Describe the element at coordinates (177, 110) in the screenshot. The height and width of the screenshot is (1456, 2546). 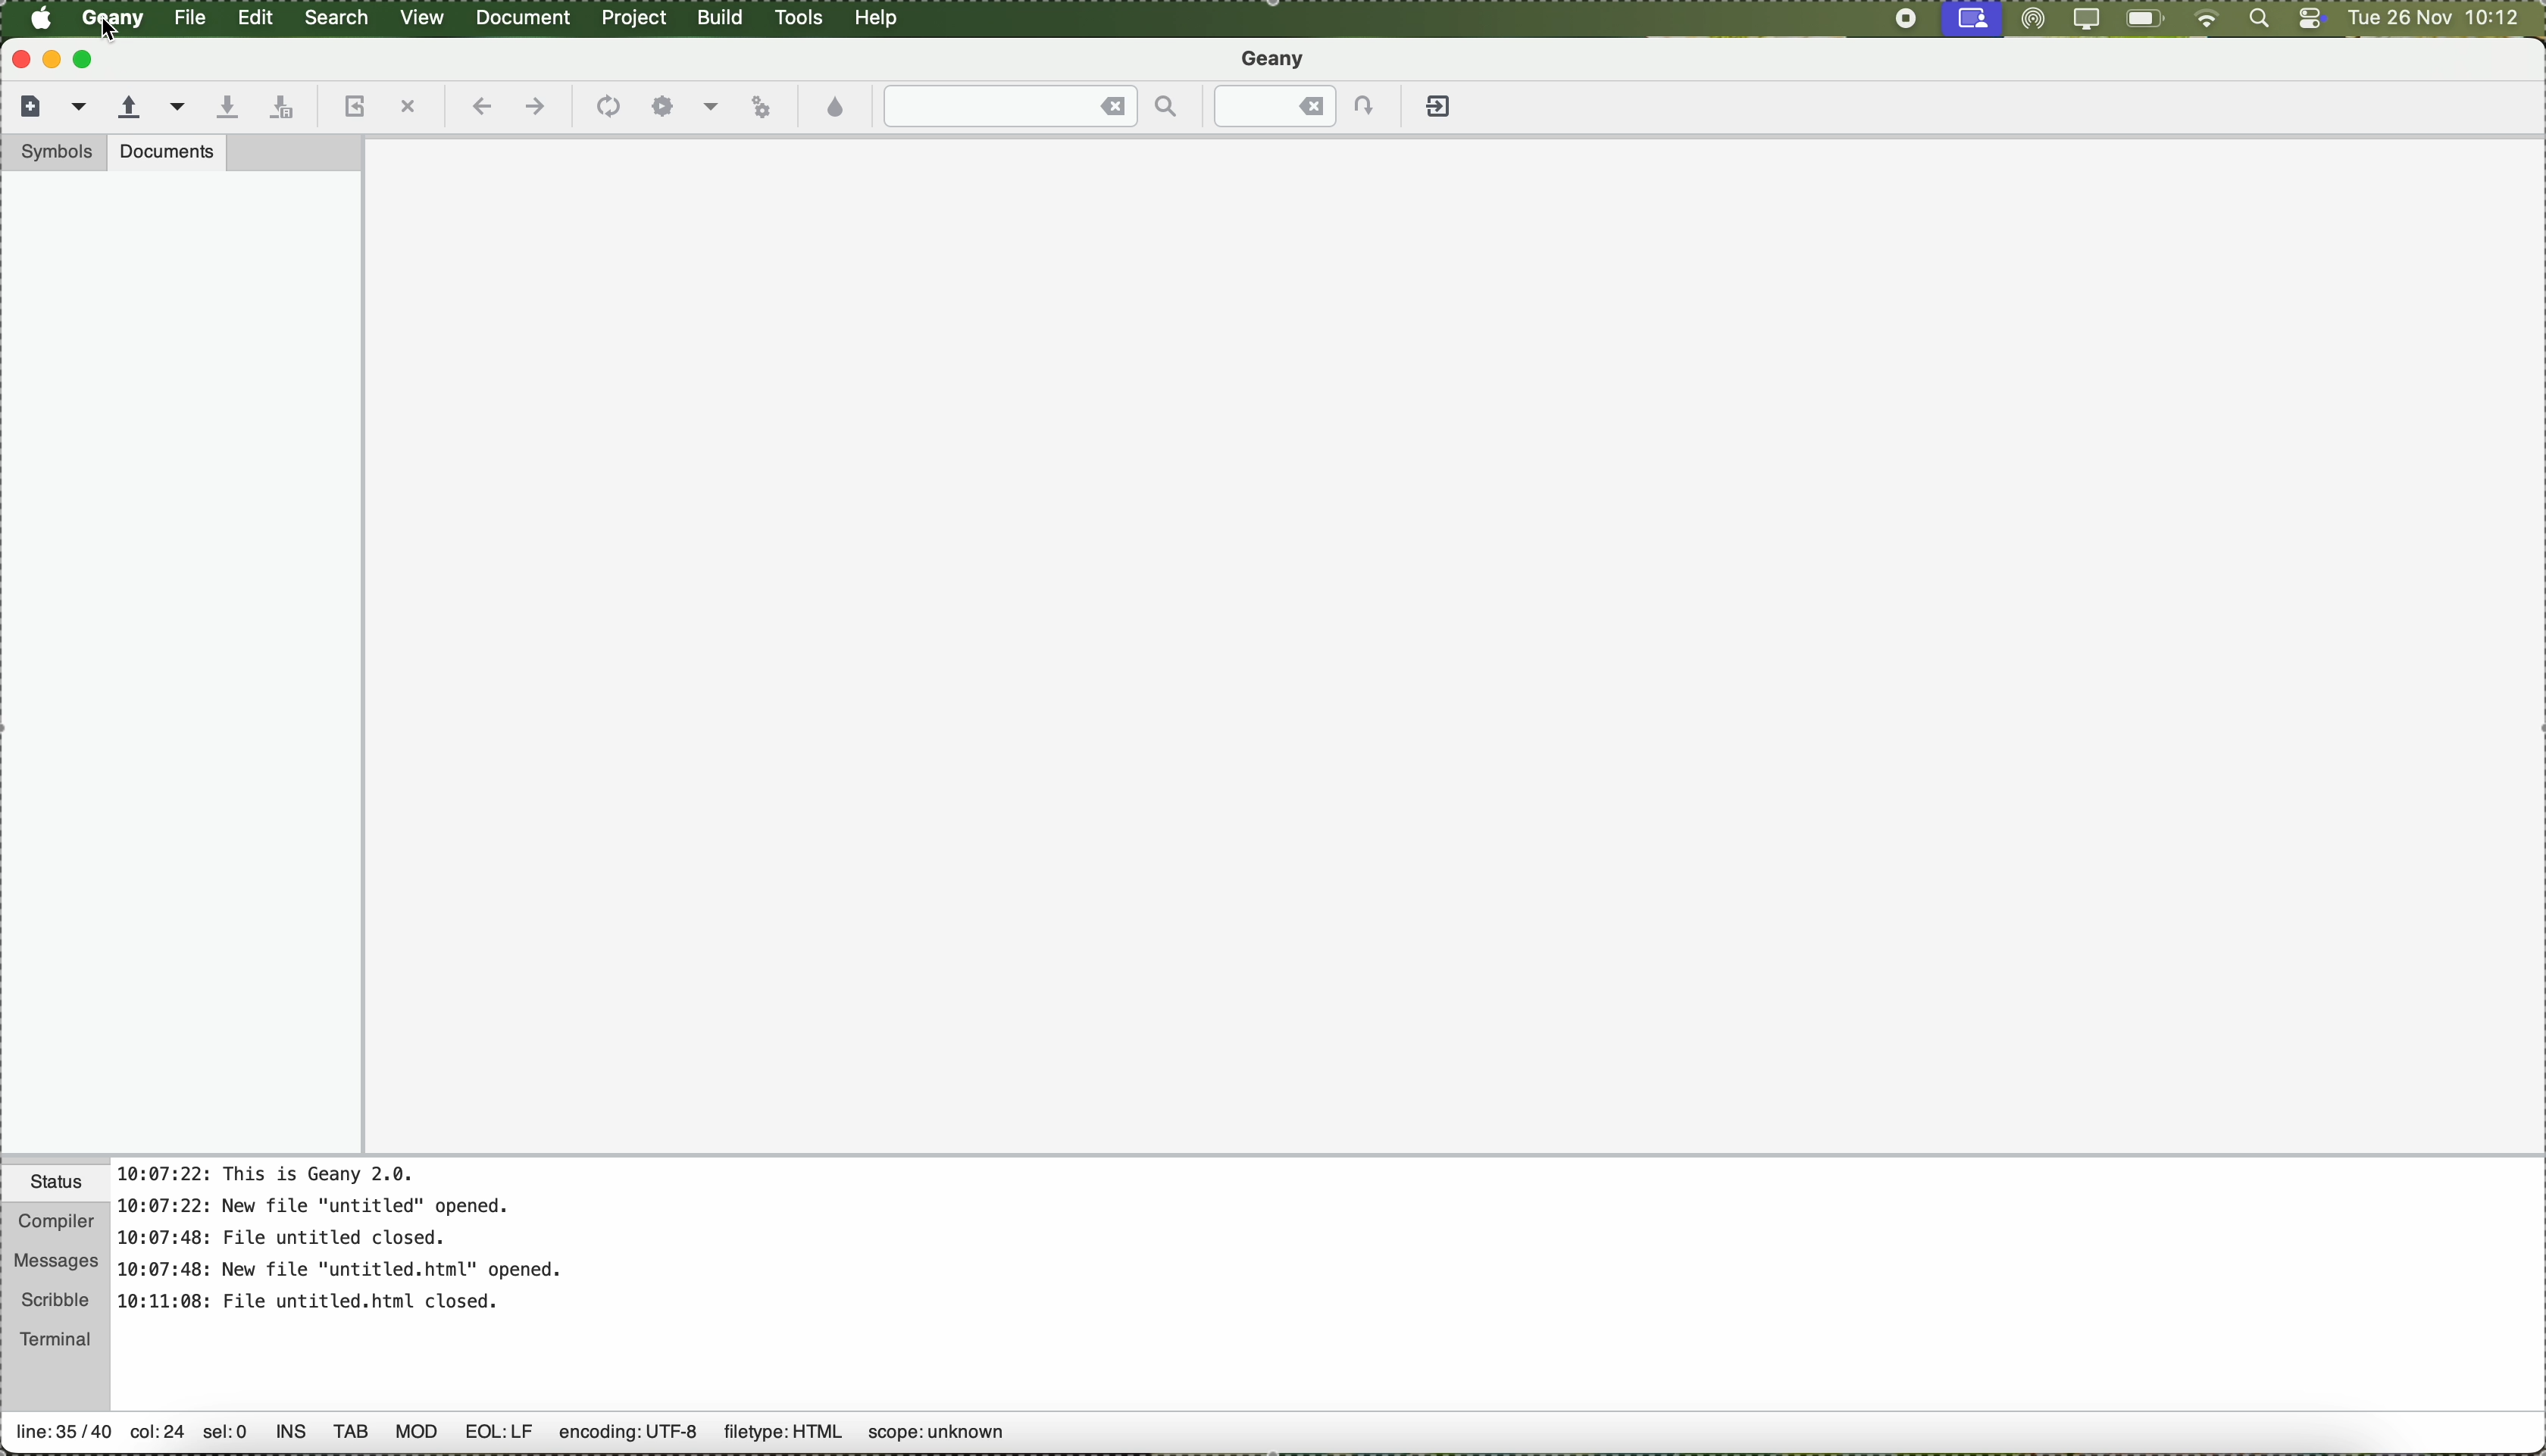
I see `open a recent file` at that location.